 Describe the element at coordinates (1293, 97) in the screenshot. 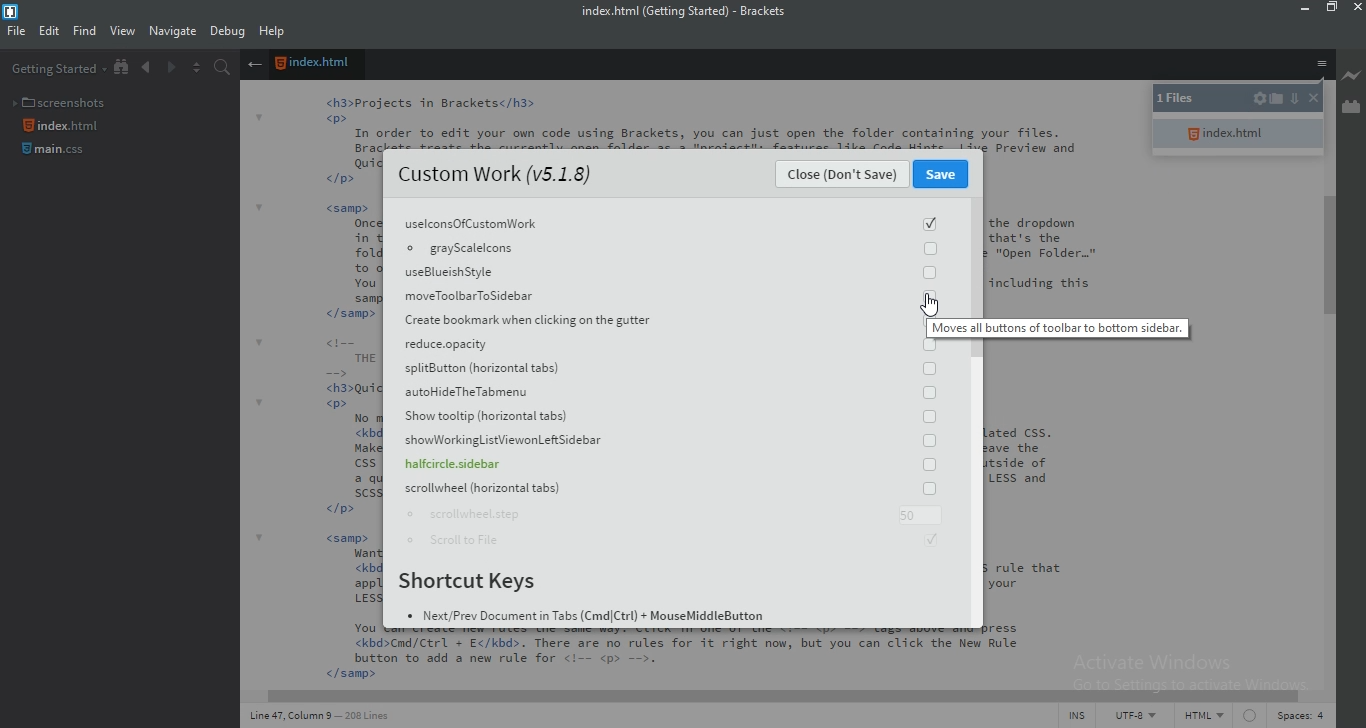

I see `down` at that location.